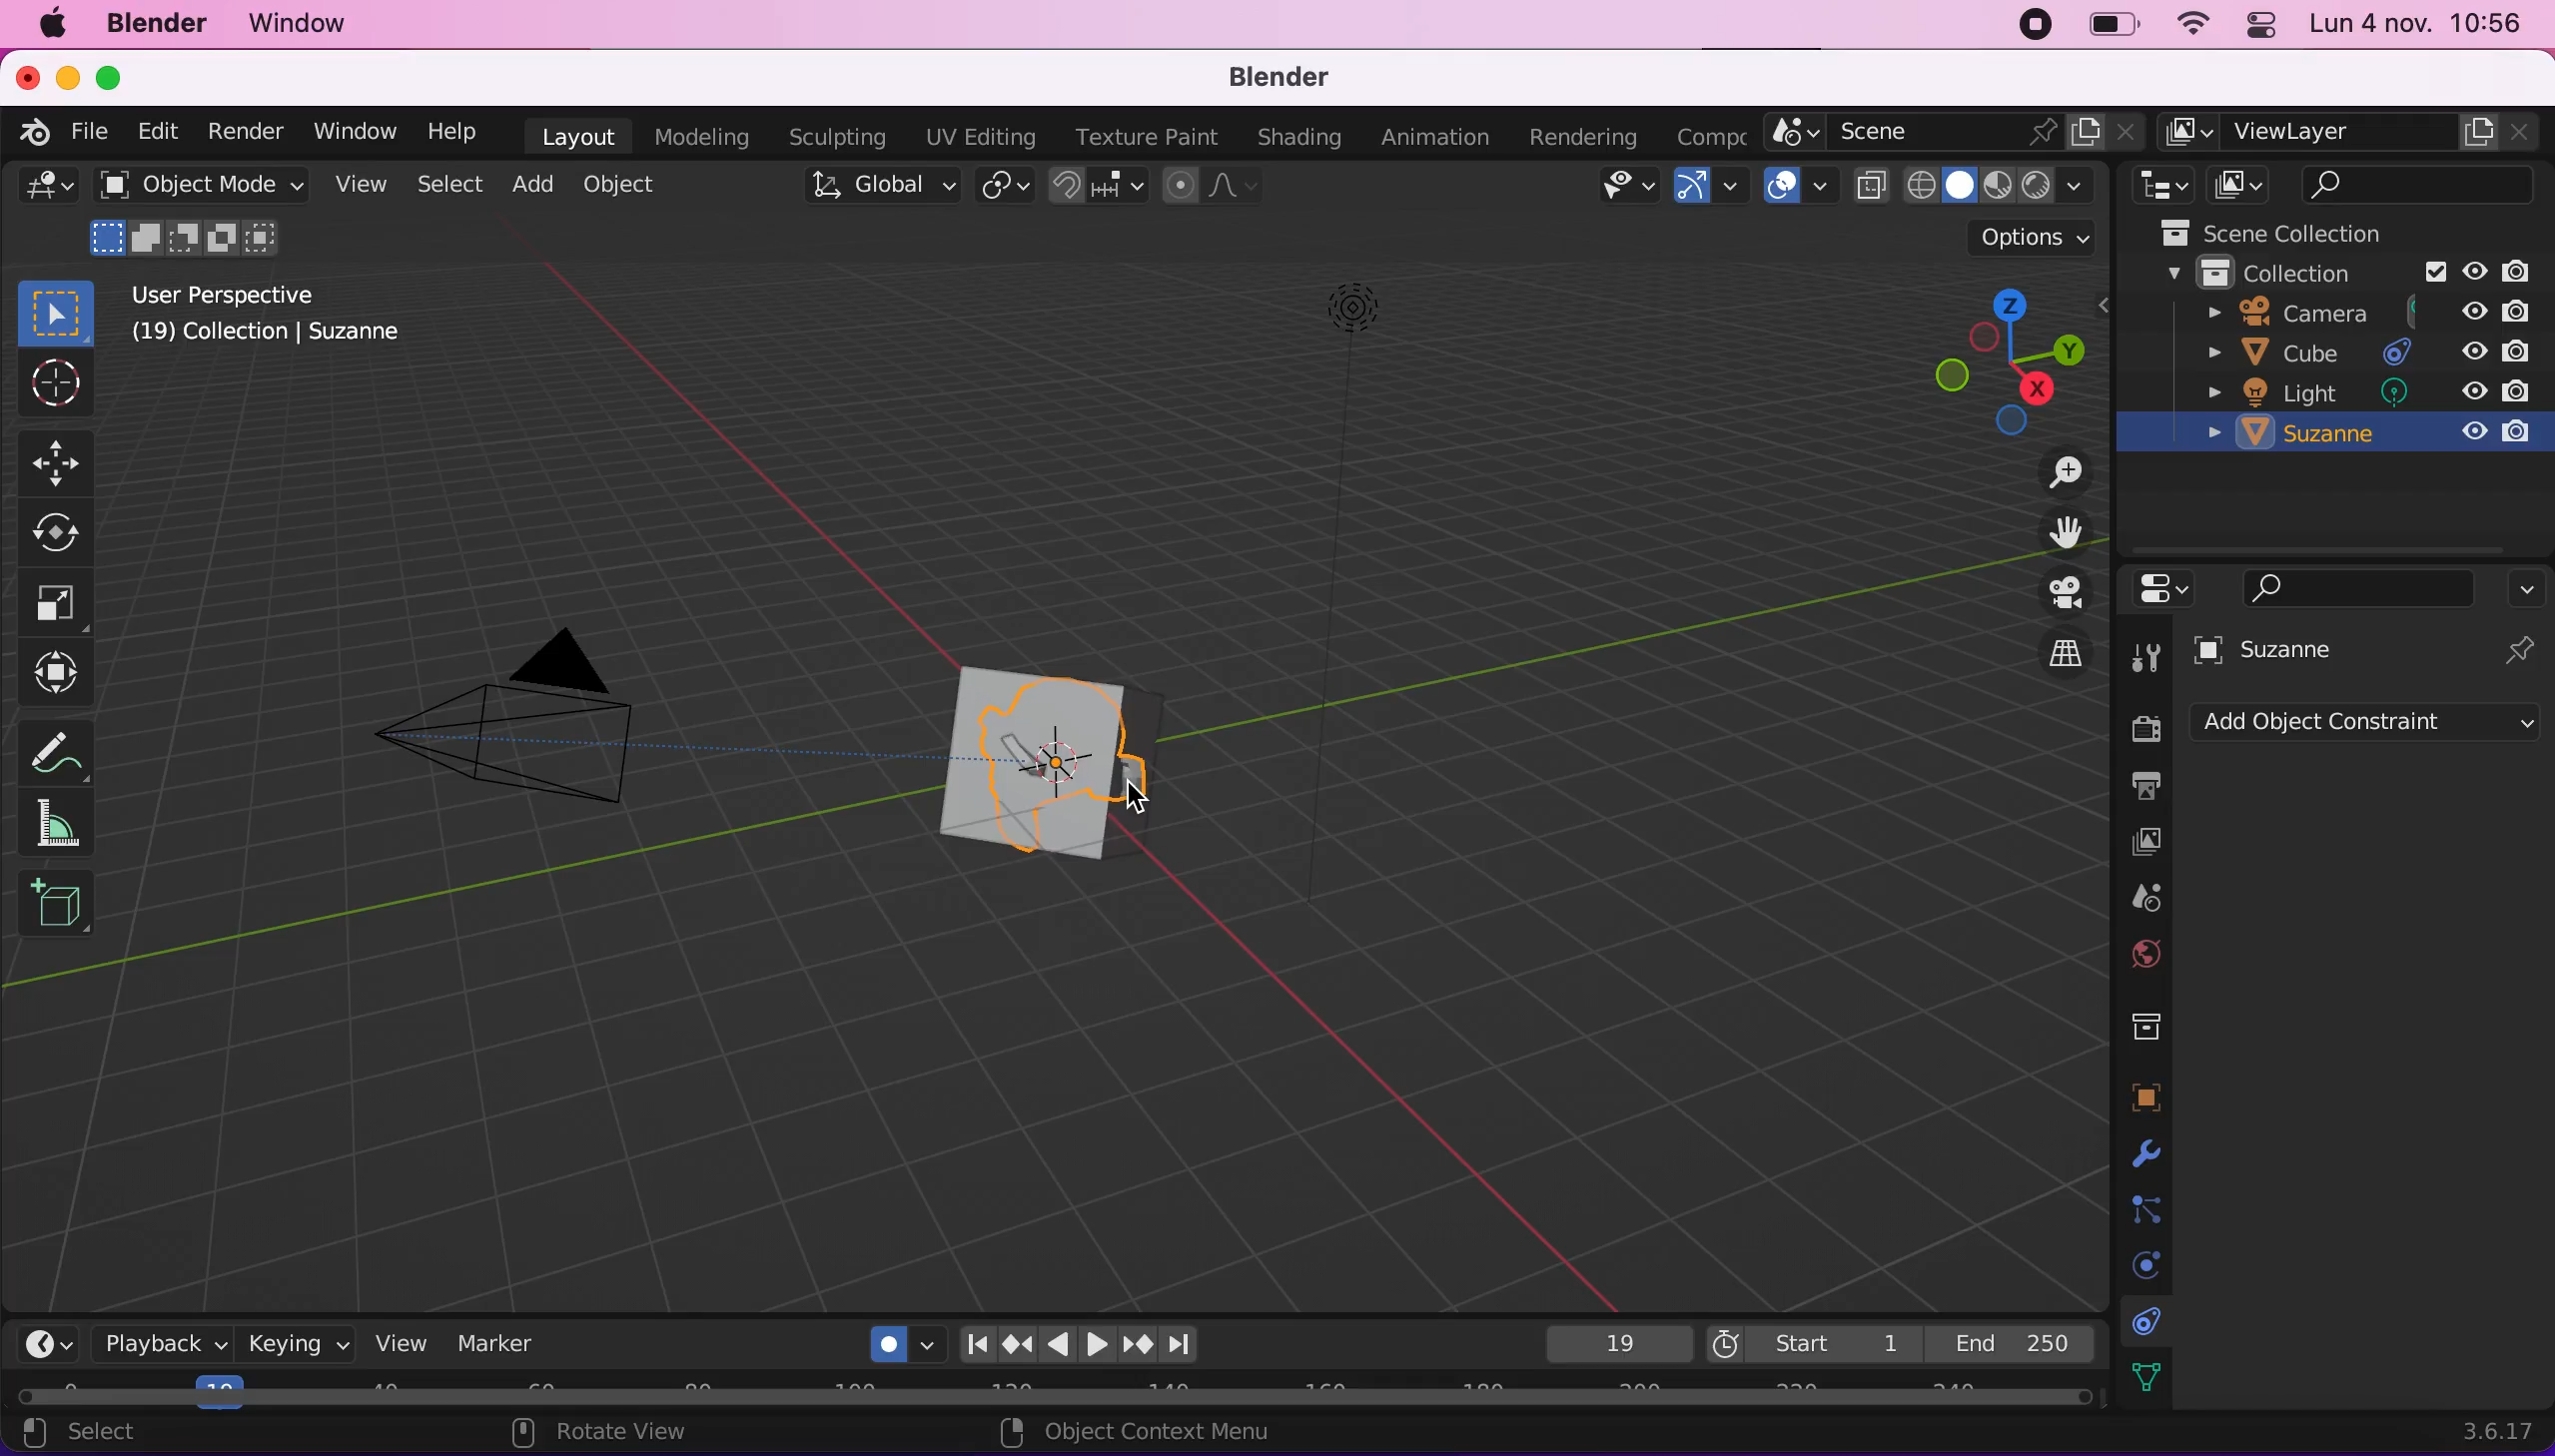 This screenshot has width=2555, height=1456. What do you see at coordinates (2141, 894) in the screenshot?
I see `scene` at bounding box center [2141, 894].